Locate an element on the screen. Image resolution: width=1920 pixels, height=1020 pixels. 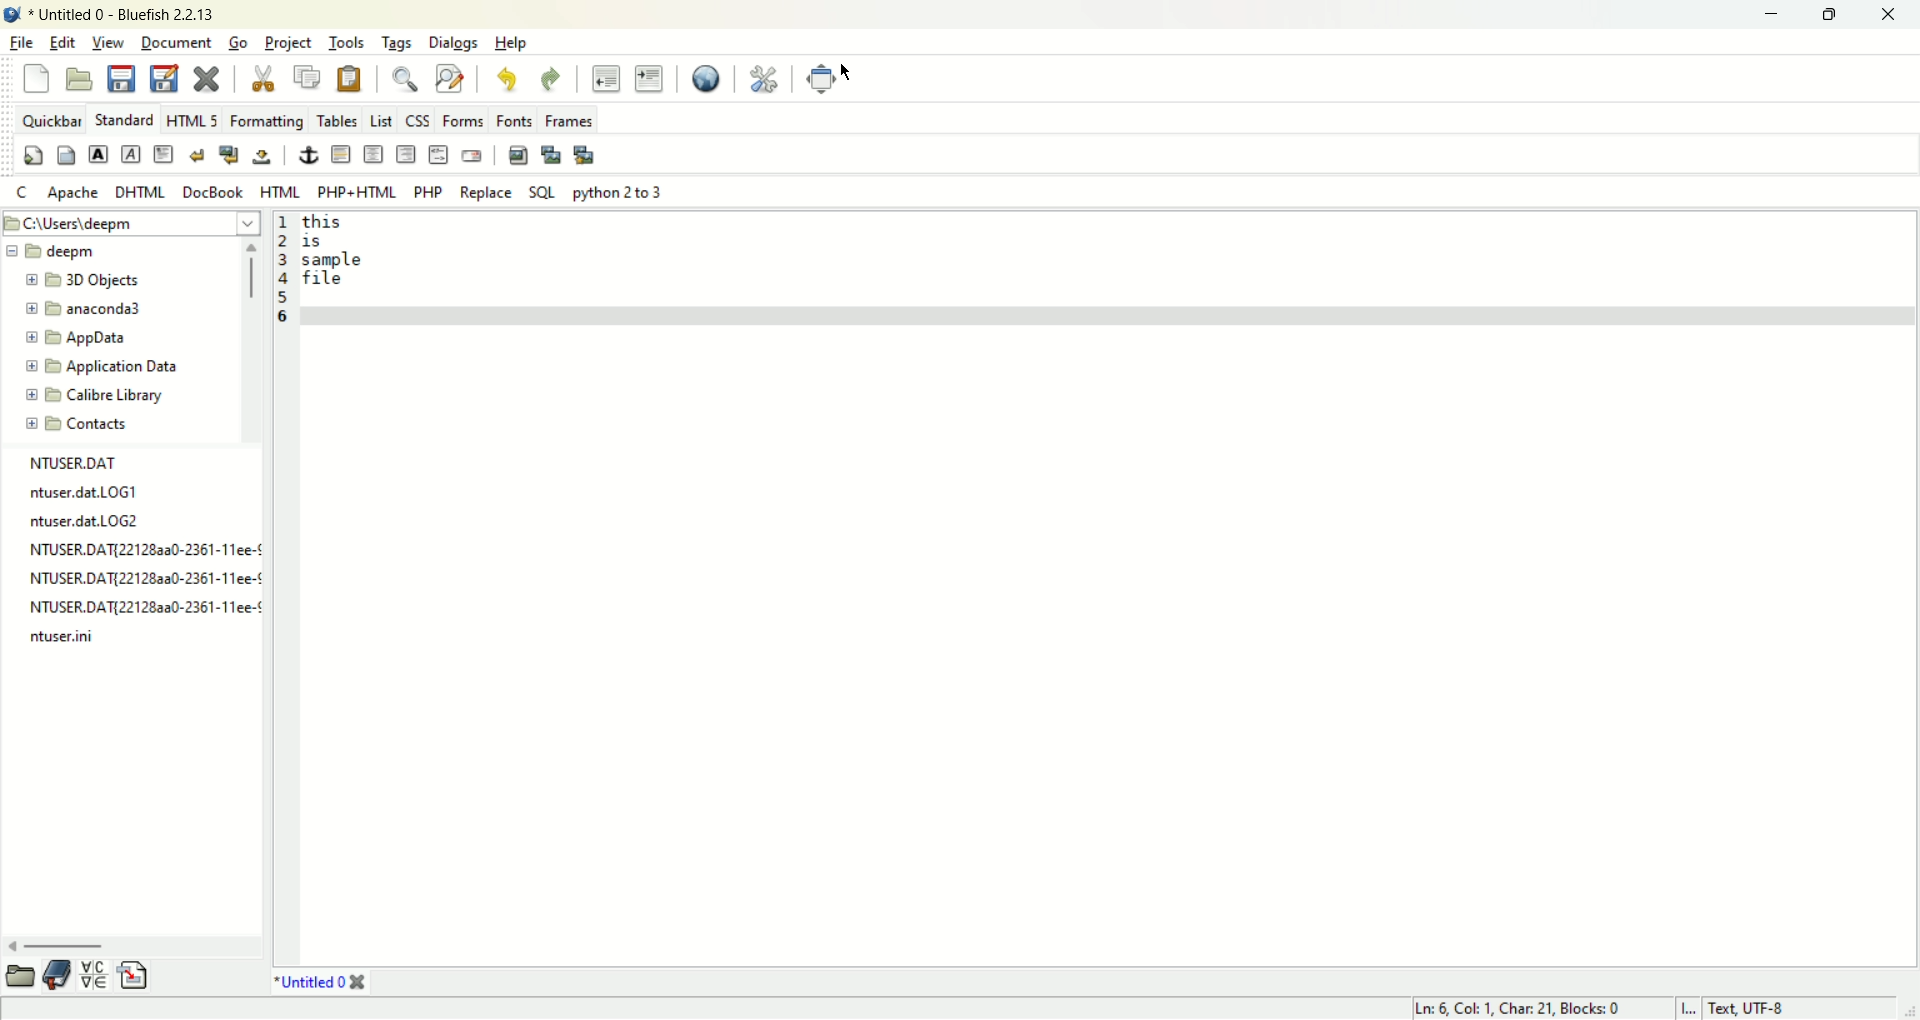
REPLACE is located at coordinates (486, 192).